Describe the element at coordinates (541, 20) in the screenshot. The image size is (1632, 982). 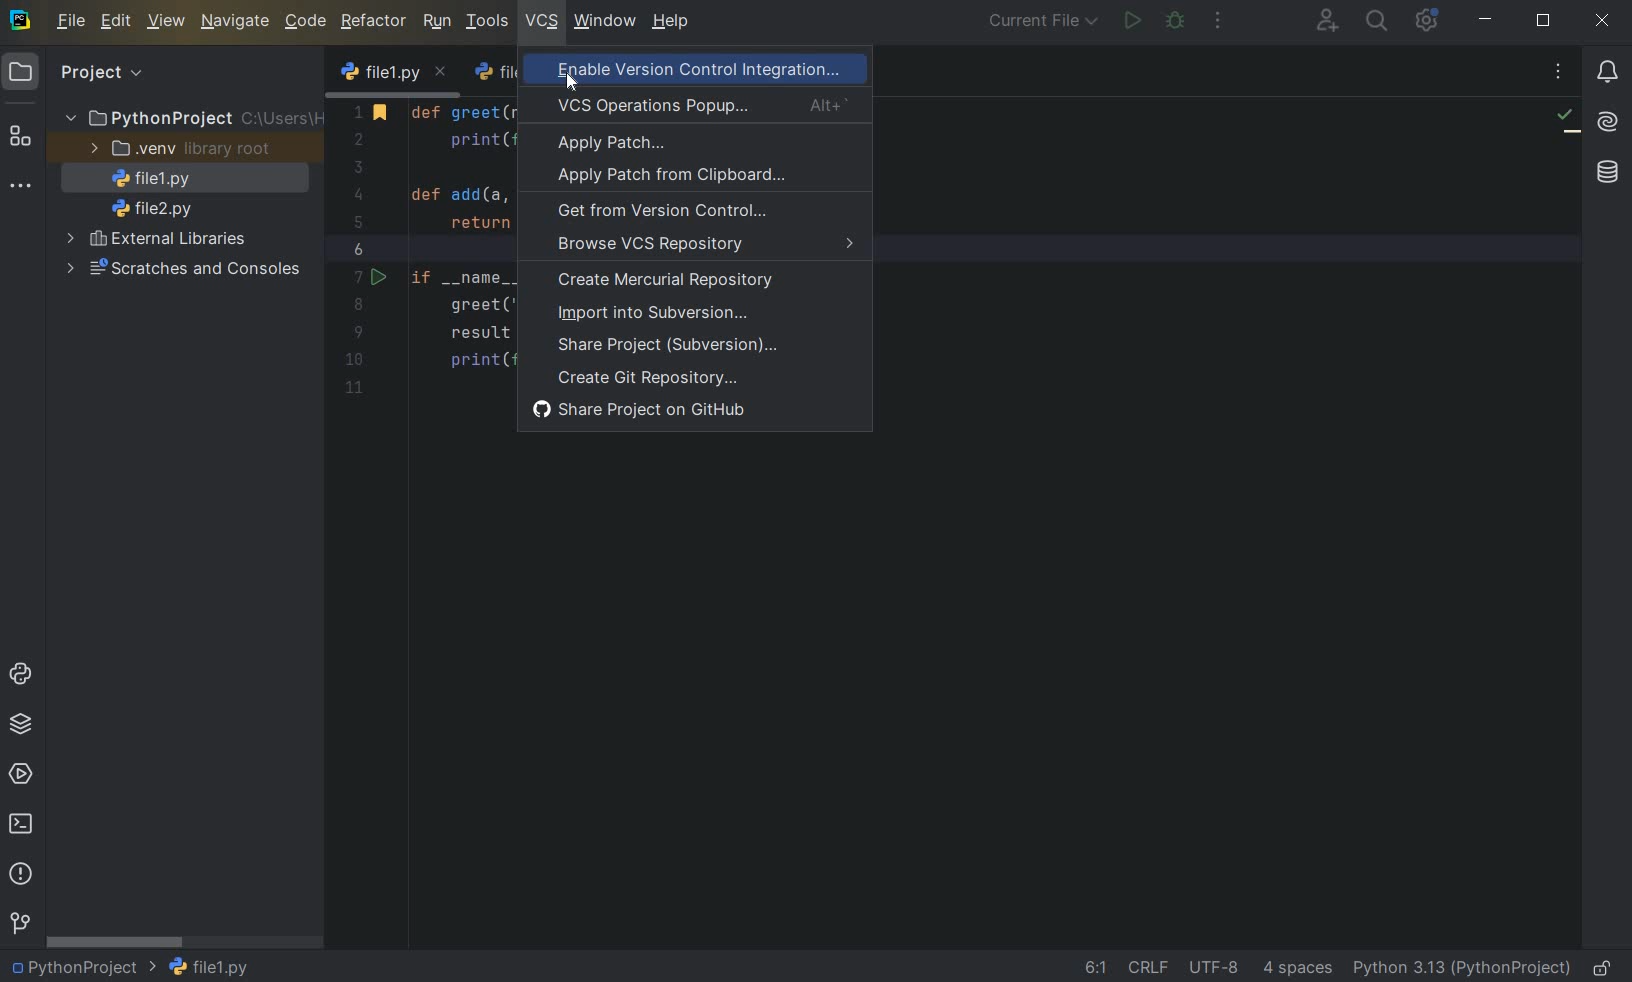
I see `vcs` at that location.